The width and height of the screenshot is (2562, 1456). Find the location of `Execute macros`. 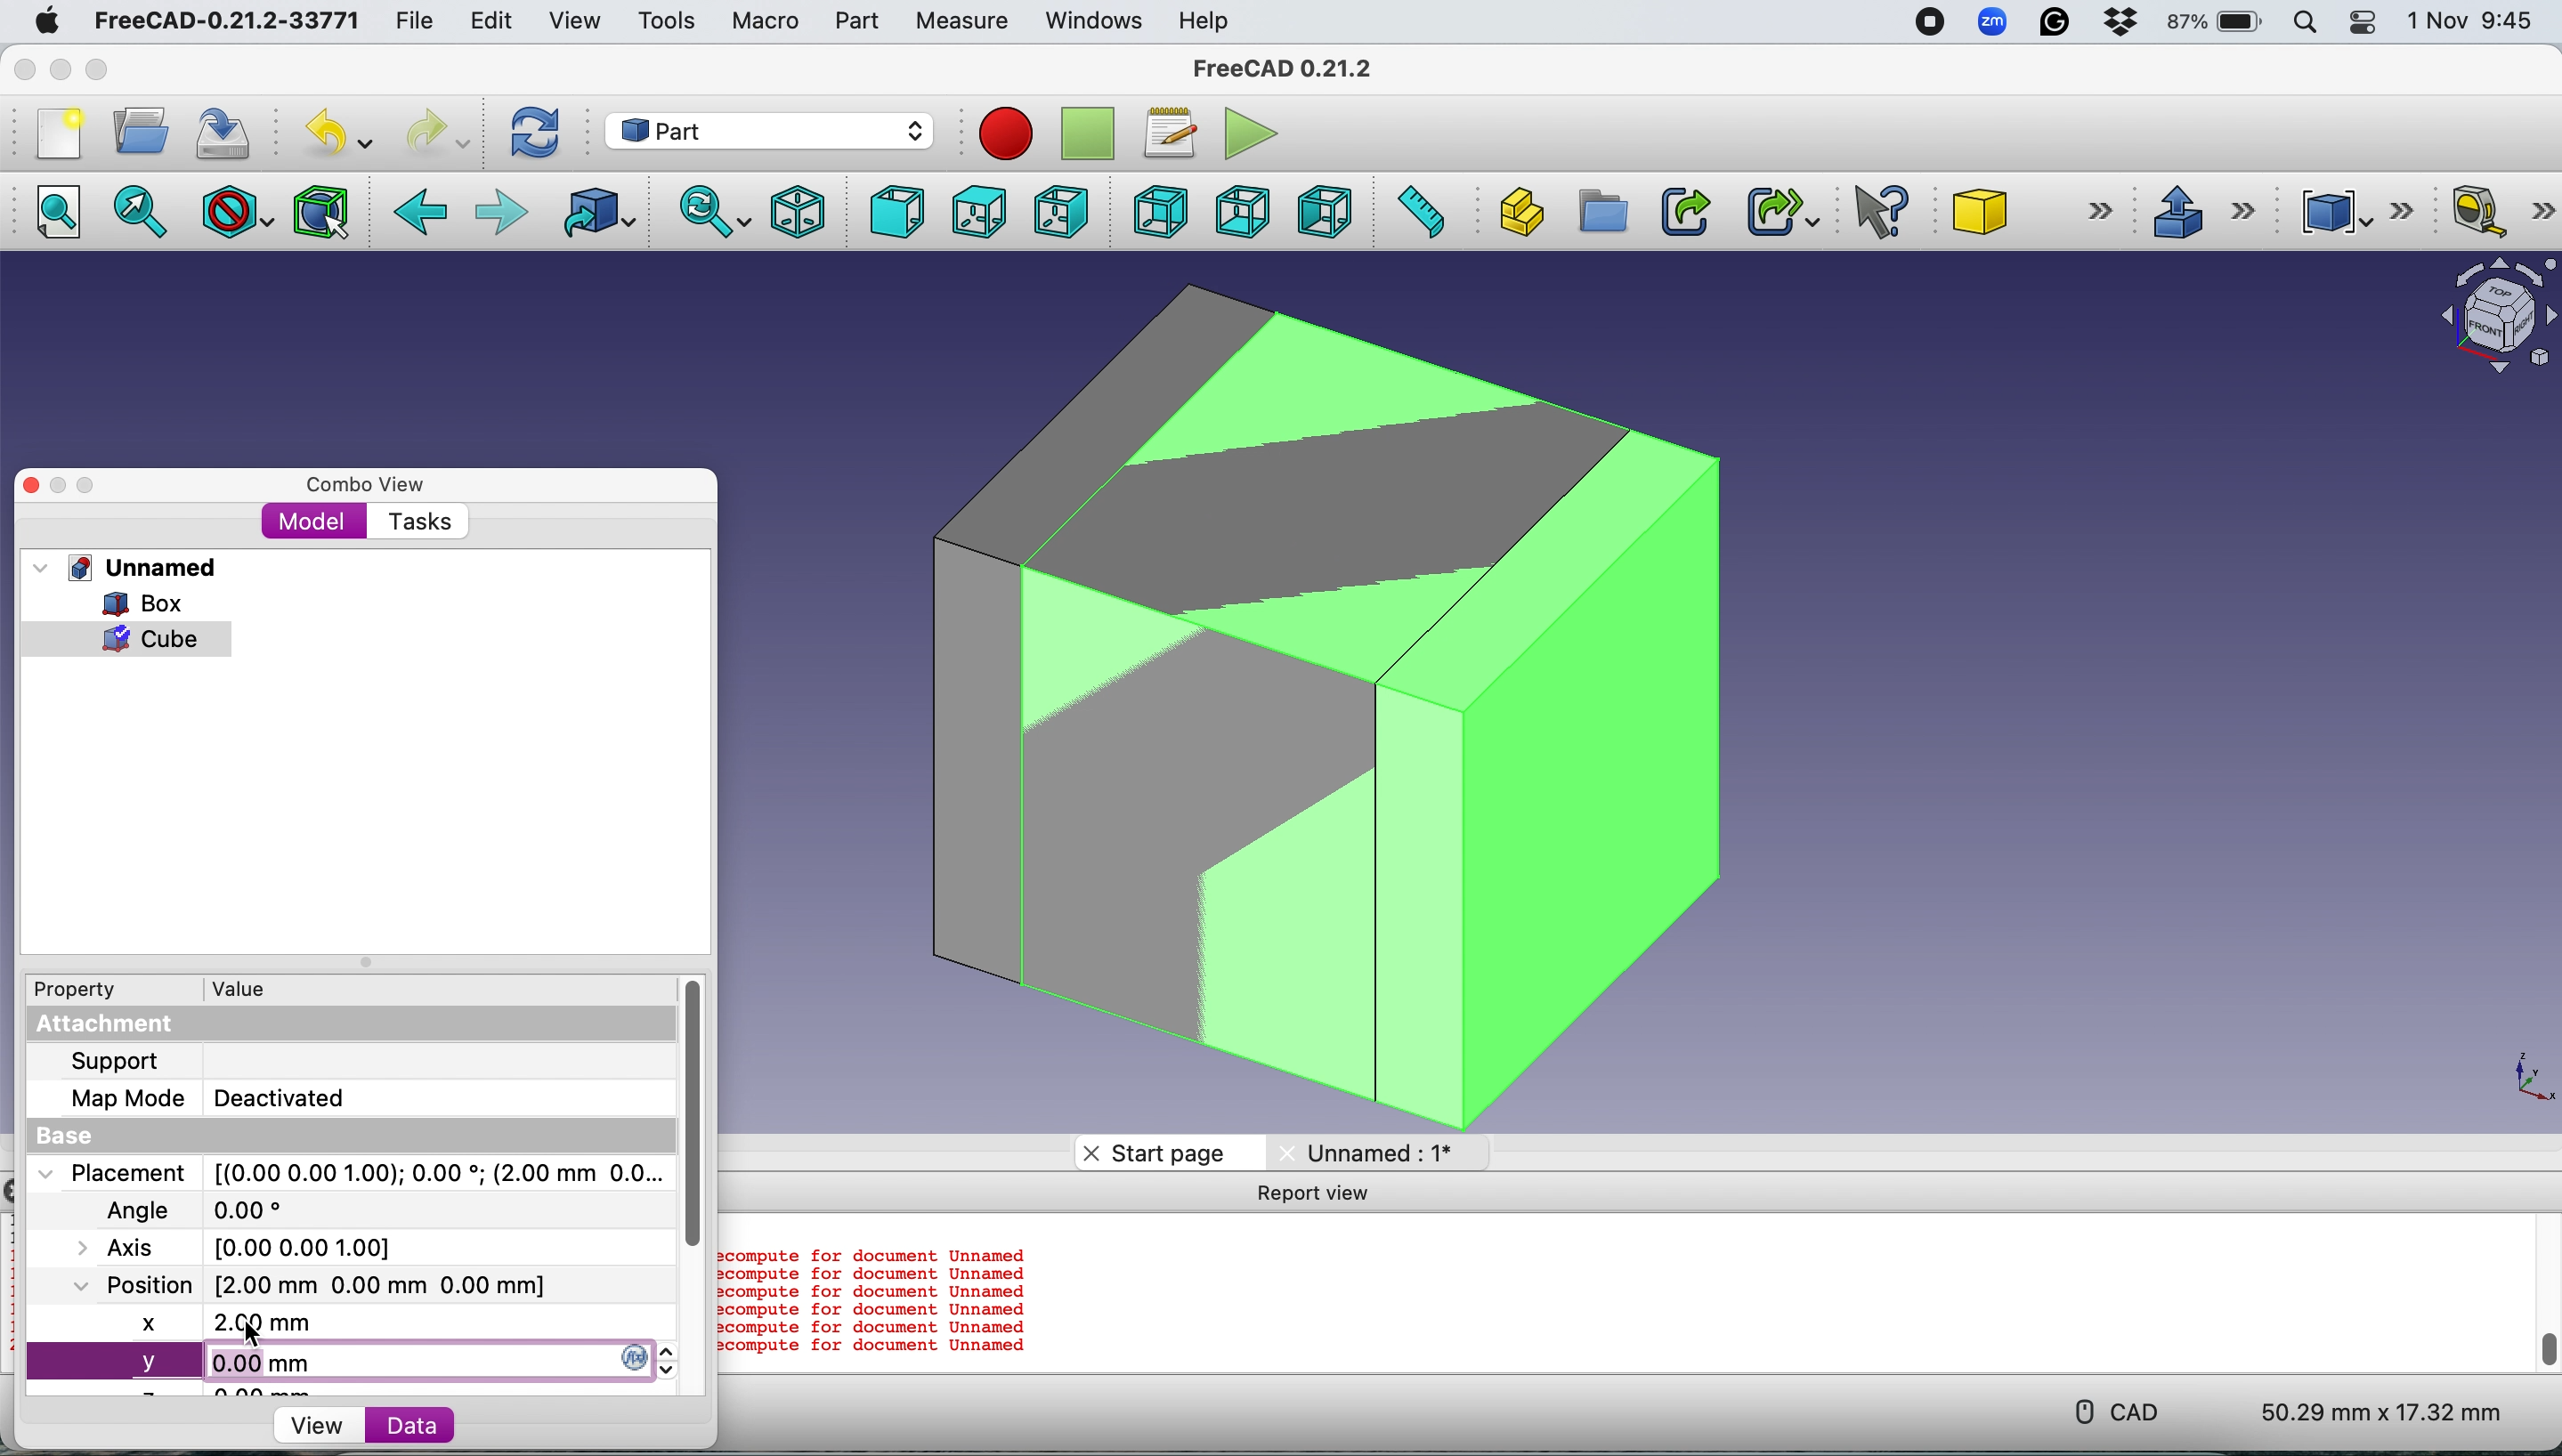

Execute macros is located at coordinates (1256, 131).